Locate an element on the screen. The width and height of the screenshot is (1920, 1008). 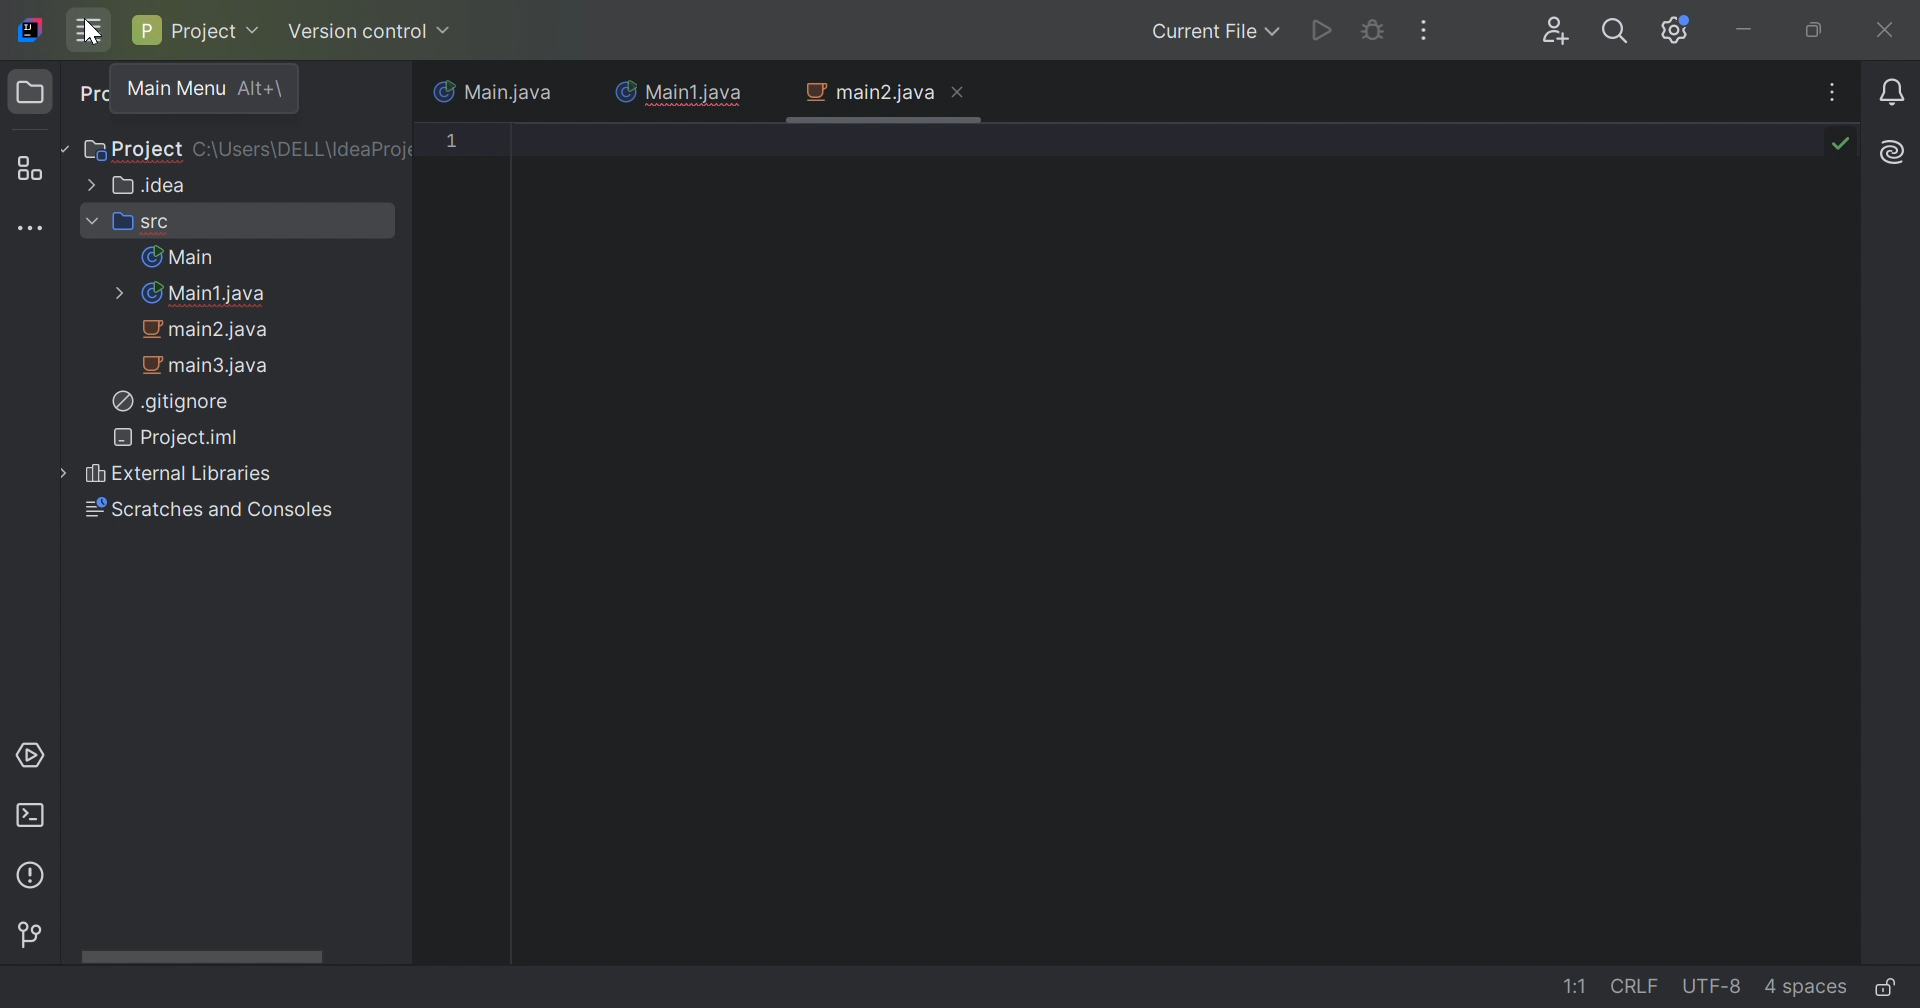
Project is located at coordinates (195, 30).